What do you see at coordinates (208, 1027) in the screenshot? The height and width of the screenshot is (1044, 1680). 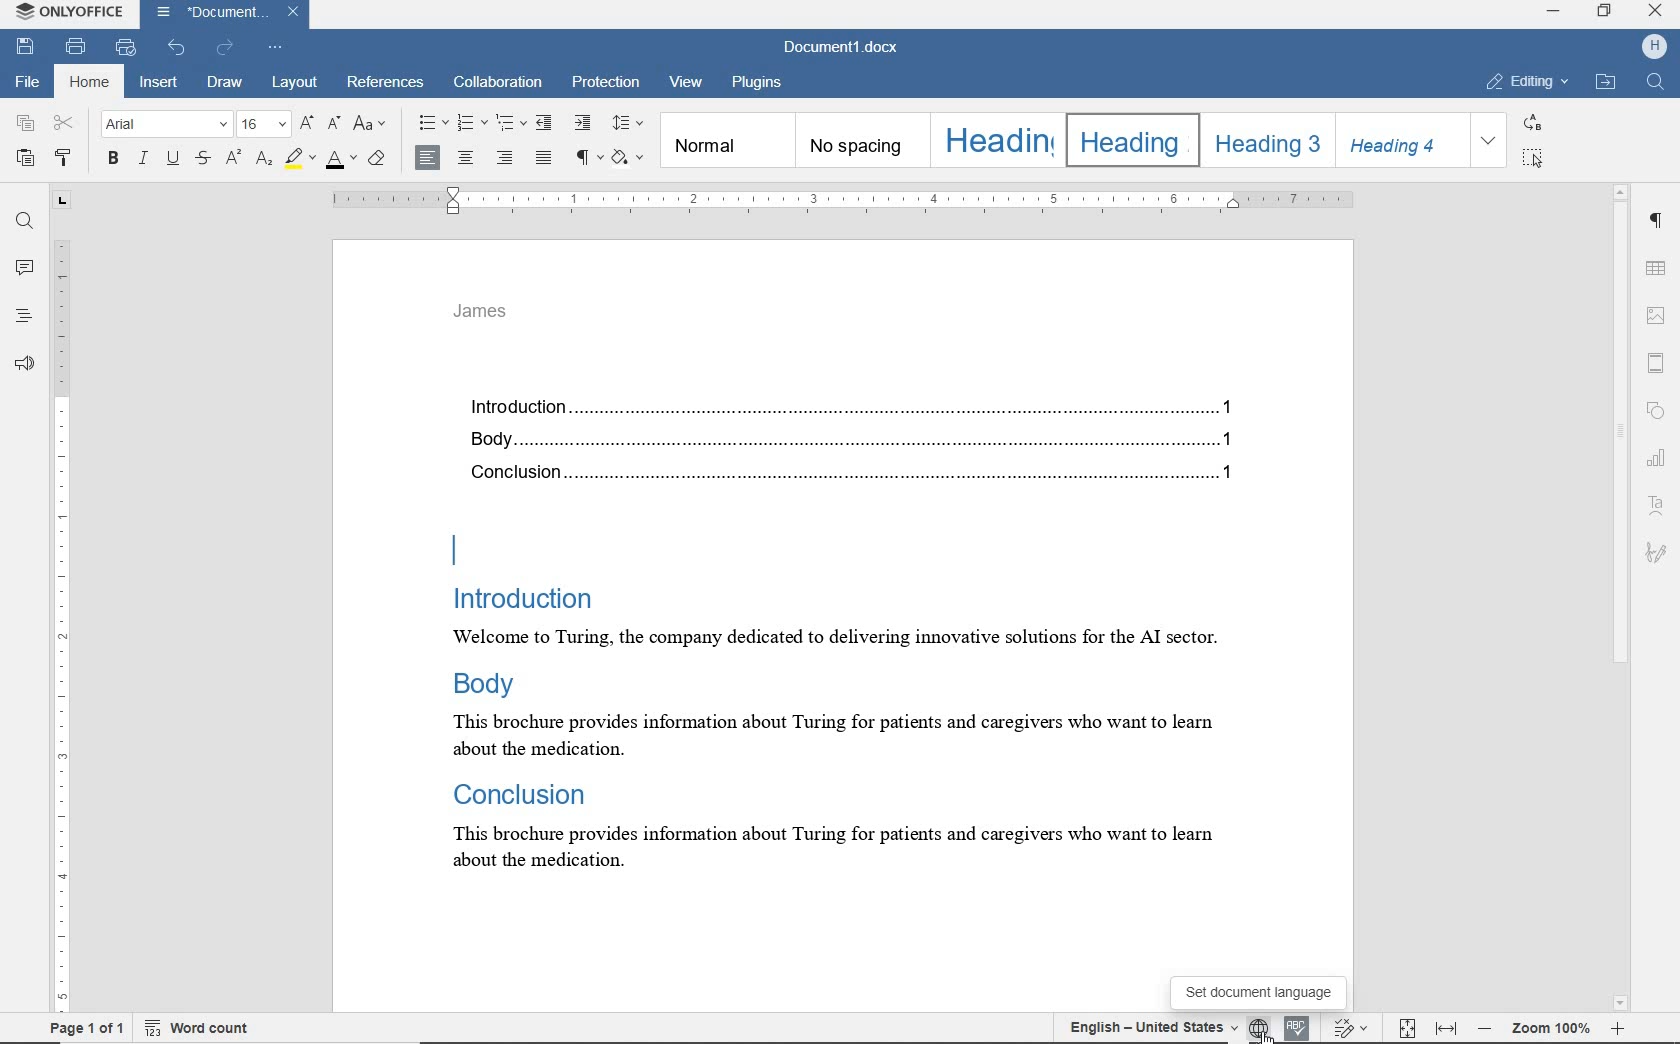 I see `word count` at bounding box center [208, 1027].